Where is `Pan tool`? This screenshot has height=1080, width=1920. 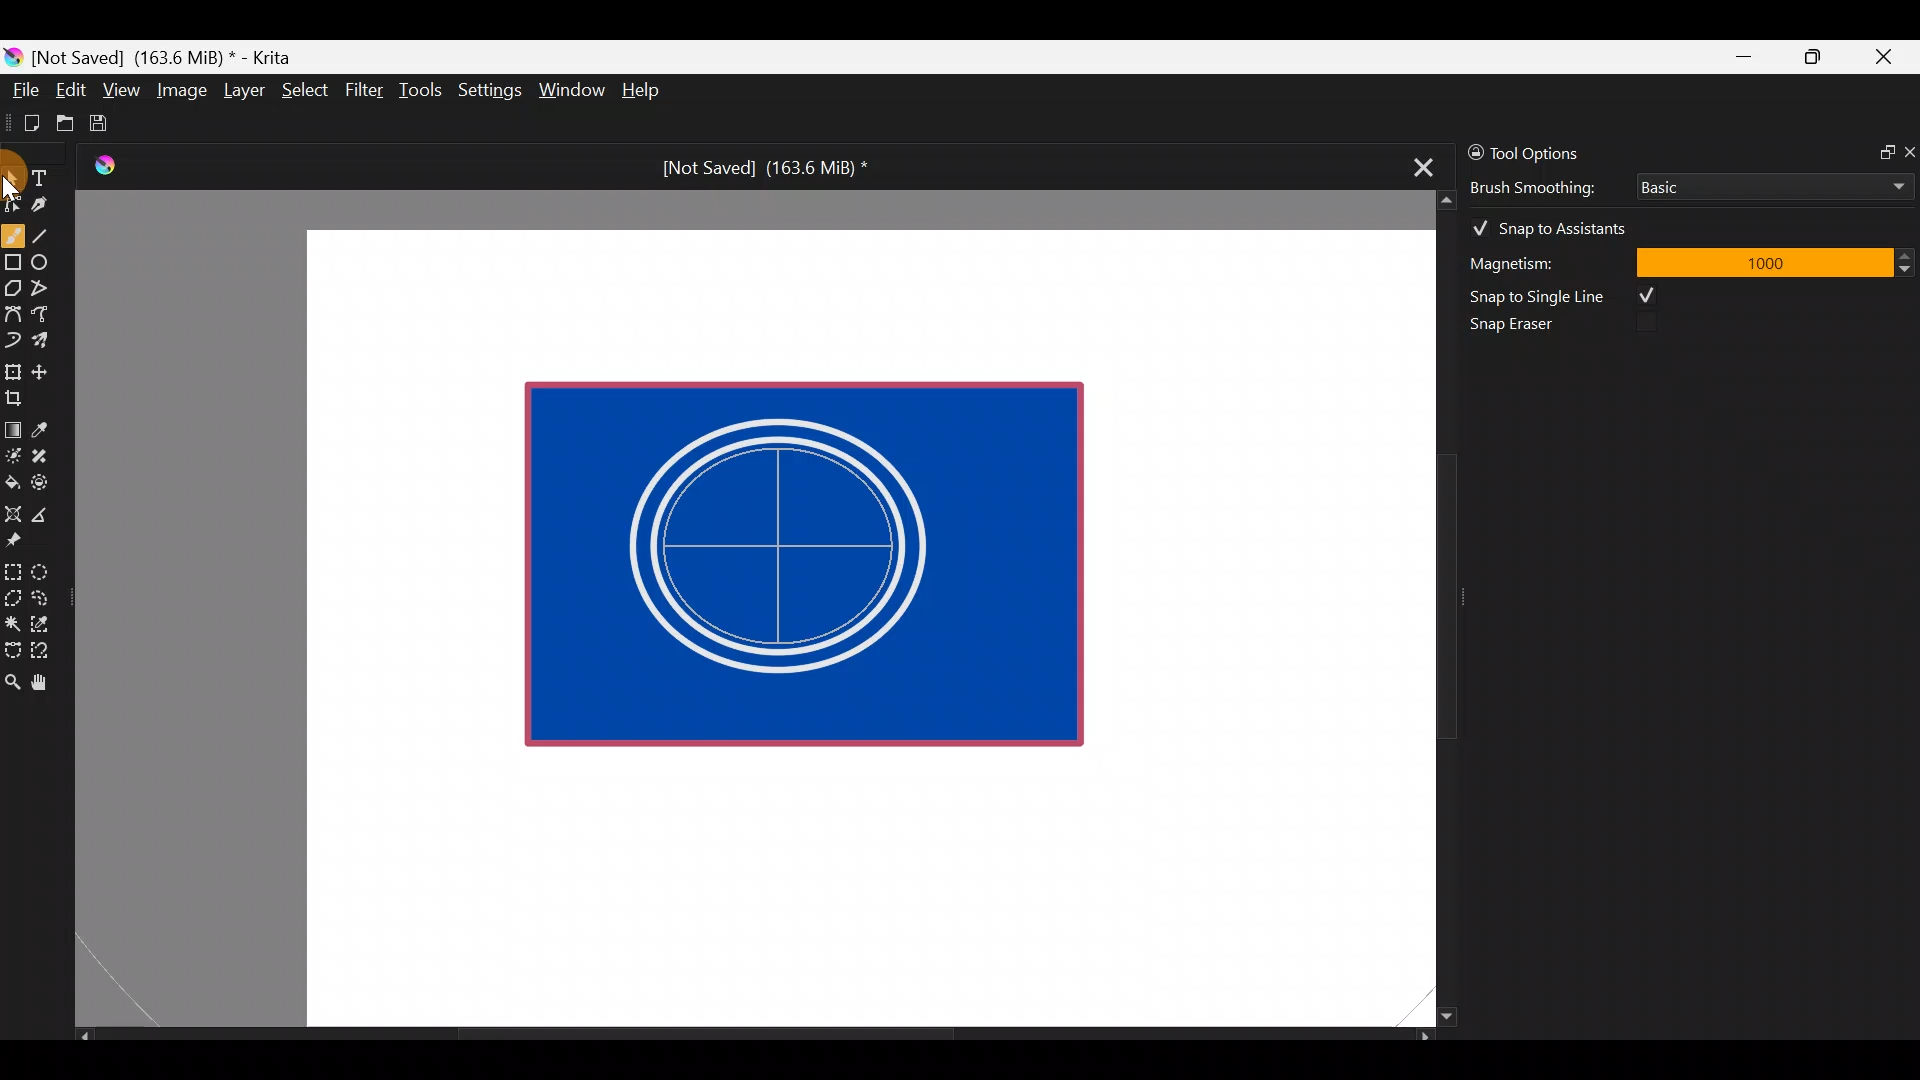 Pan tool is located at coordinates (48, 683).